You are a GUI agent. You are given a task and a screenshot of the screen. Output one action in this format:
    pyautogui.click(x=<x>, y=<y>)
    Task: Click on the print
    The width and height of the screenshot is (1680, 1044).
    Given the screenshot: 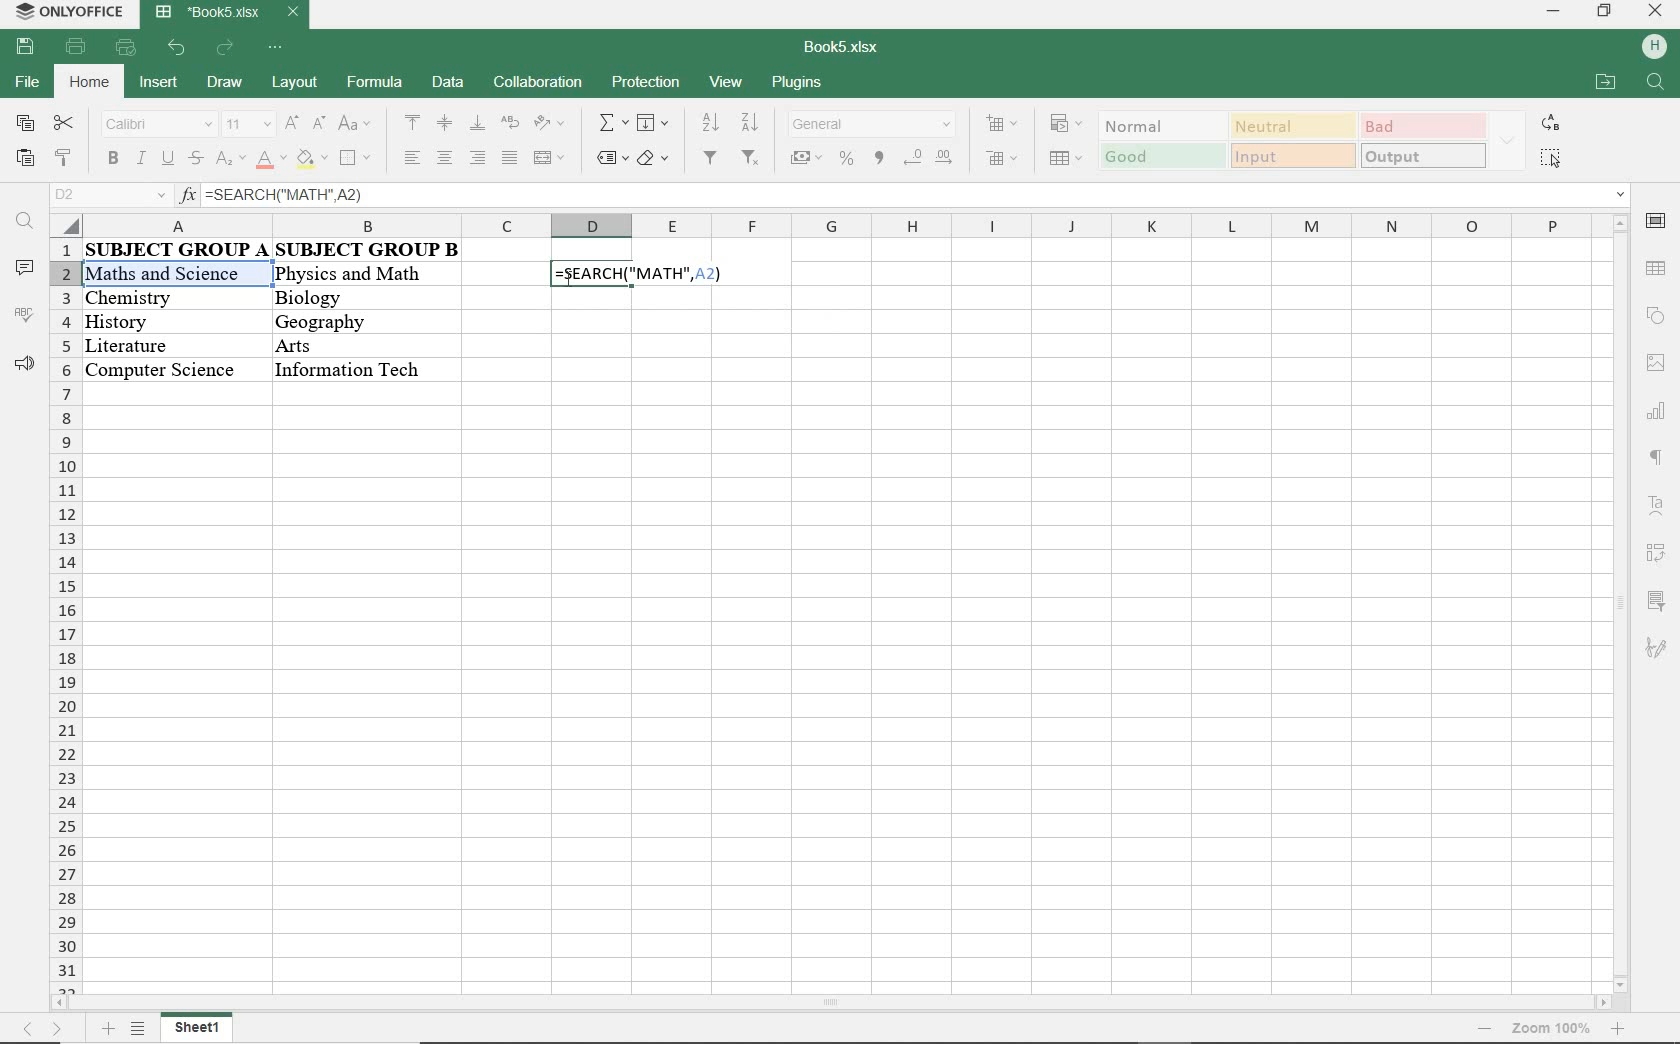 What is the action you would take?
    pyautogui.click(x=73, y=48)
    